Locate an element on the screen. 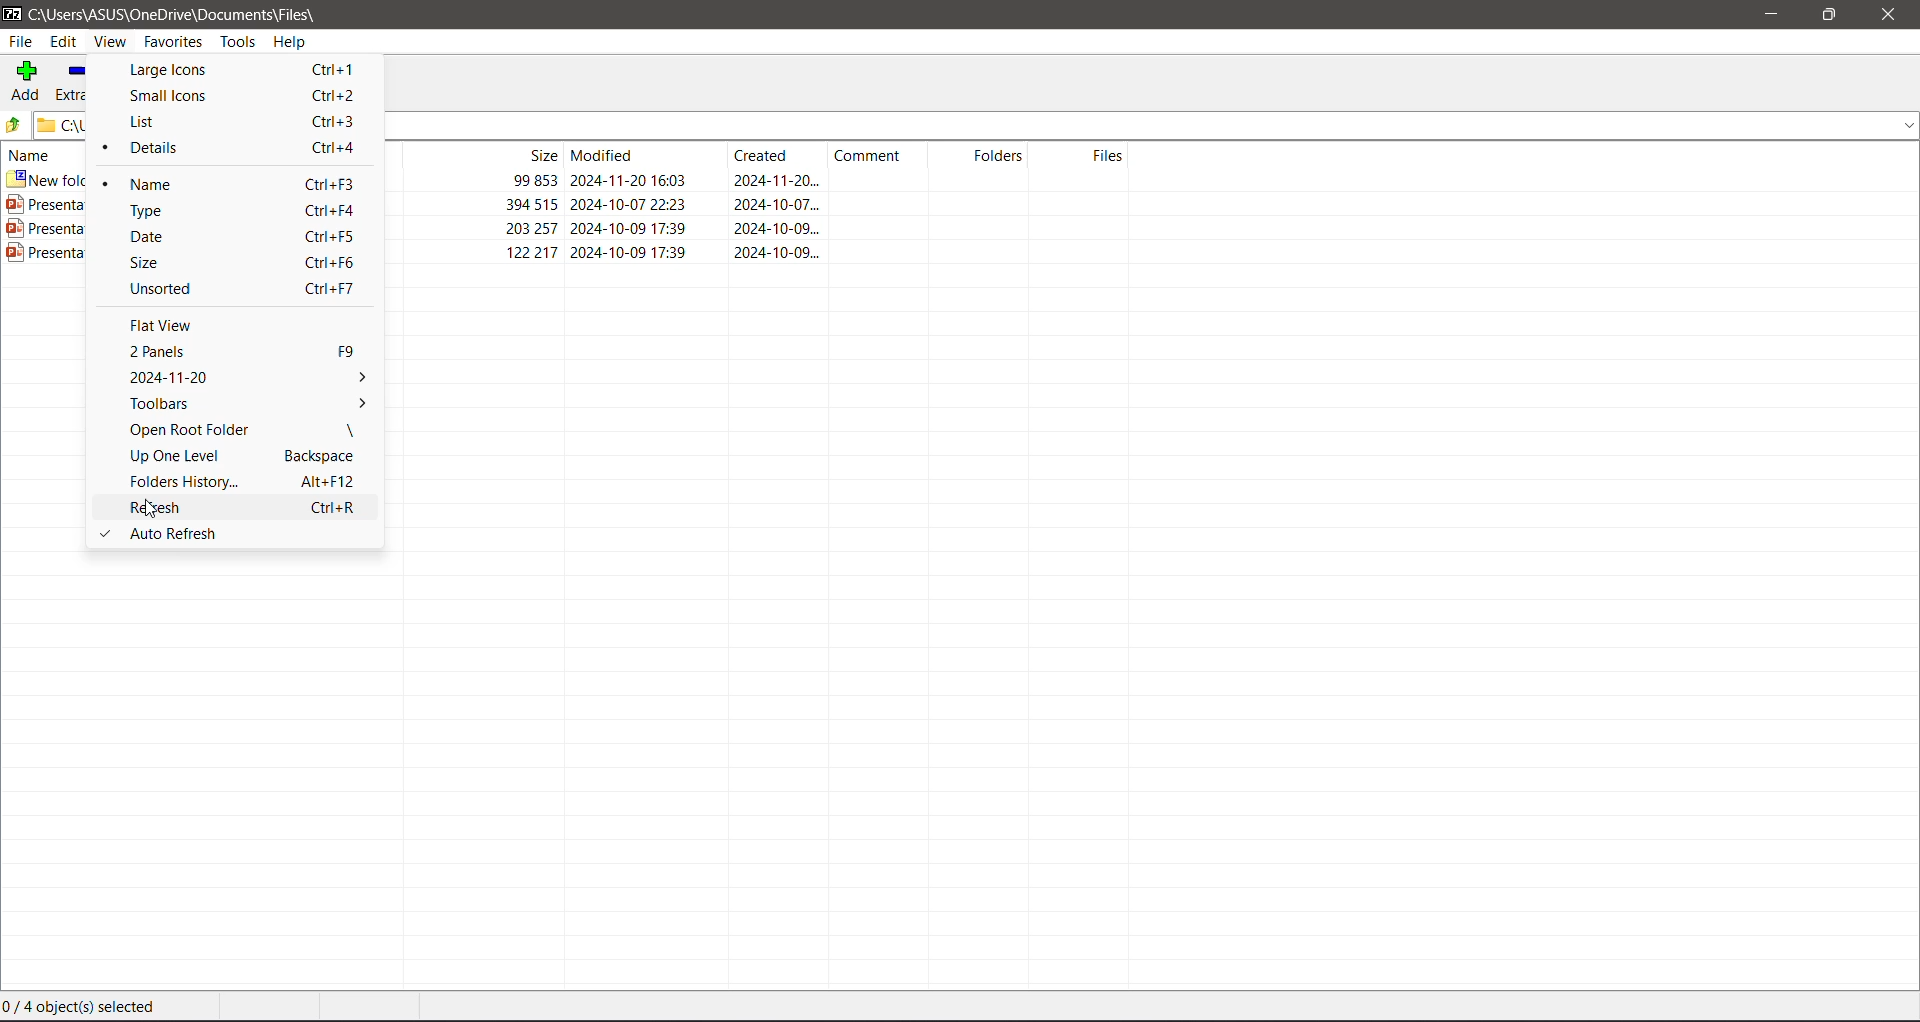 This screenshot has height=1022, width=1920. Date is located at coordinates (172, 235).